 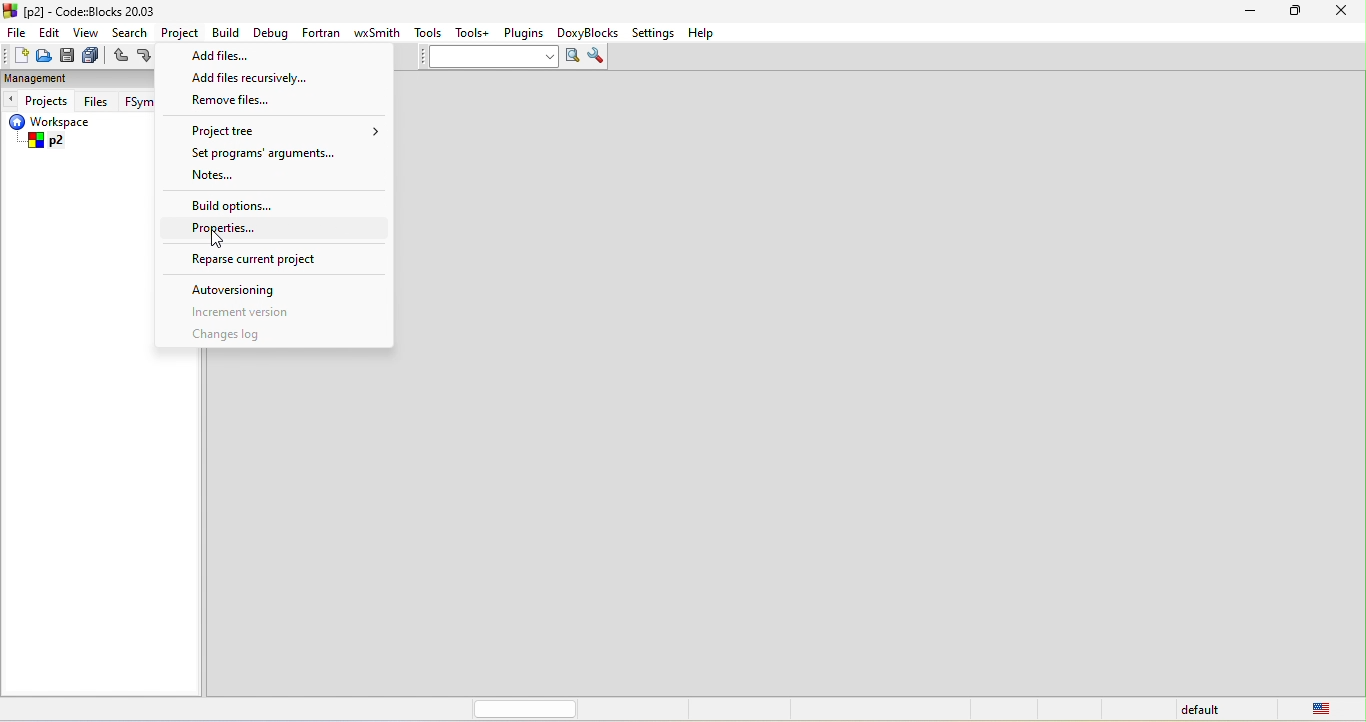 What do you see at coordinates (41, 59) in the screenshot?
I see `open` at bounding box center [41, 59].